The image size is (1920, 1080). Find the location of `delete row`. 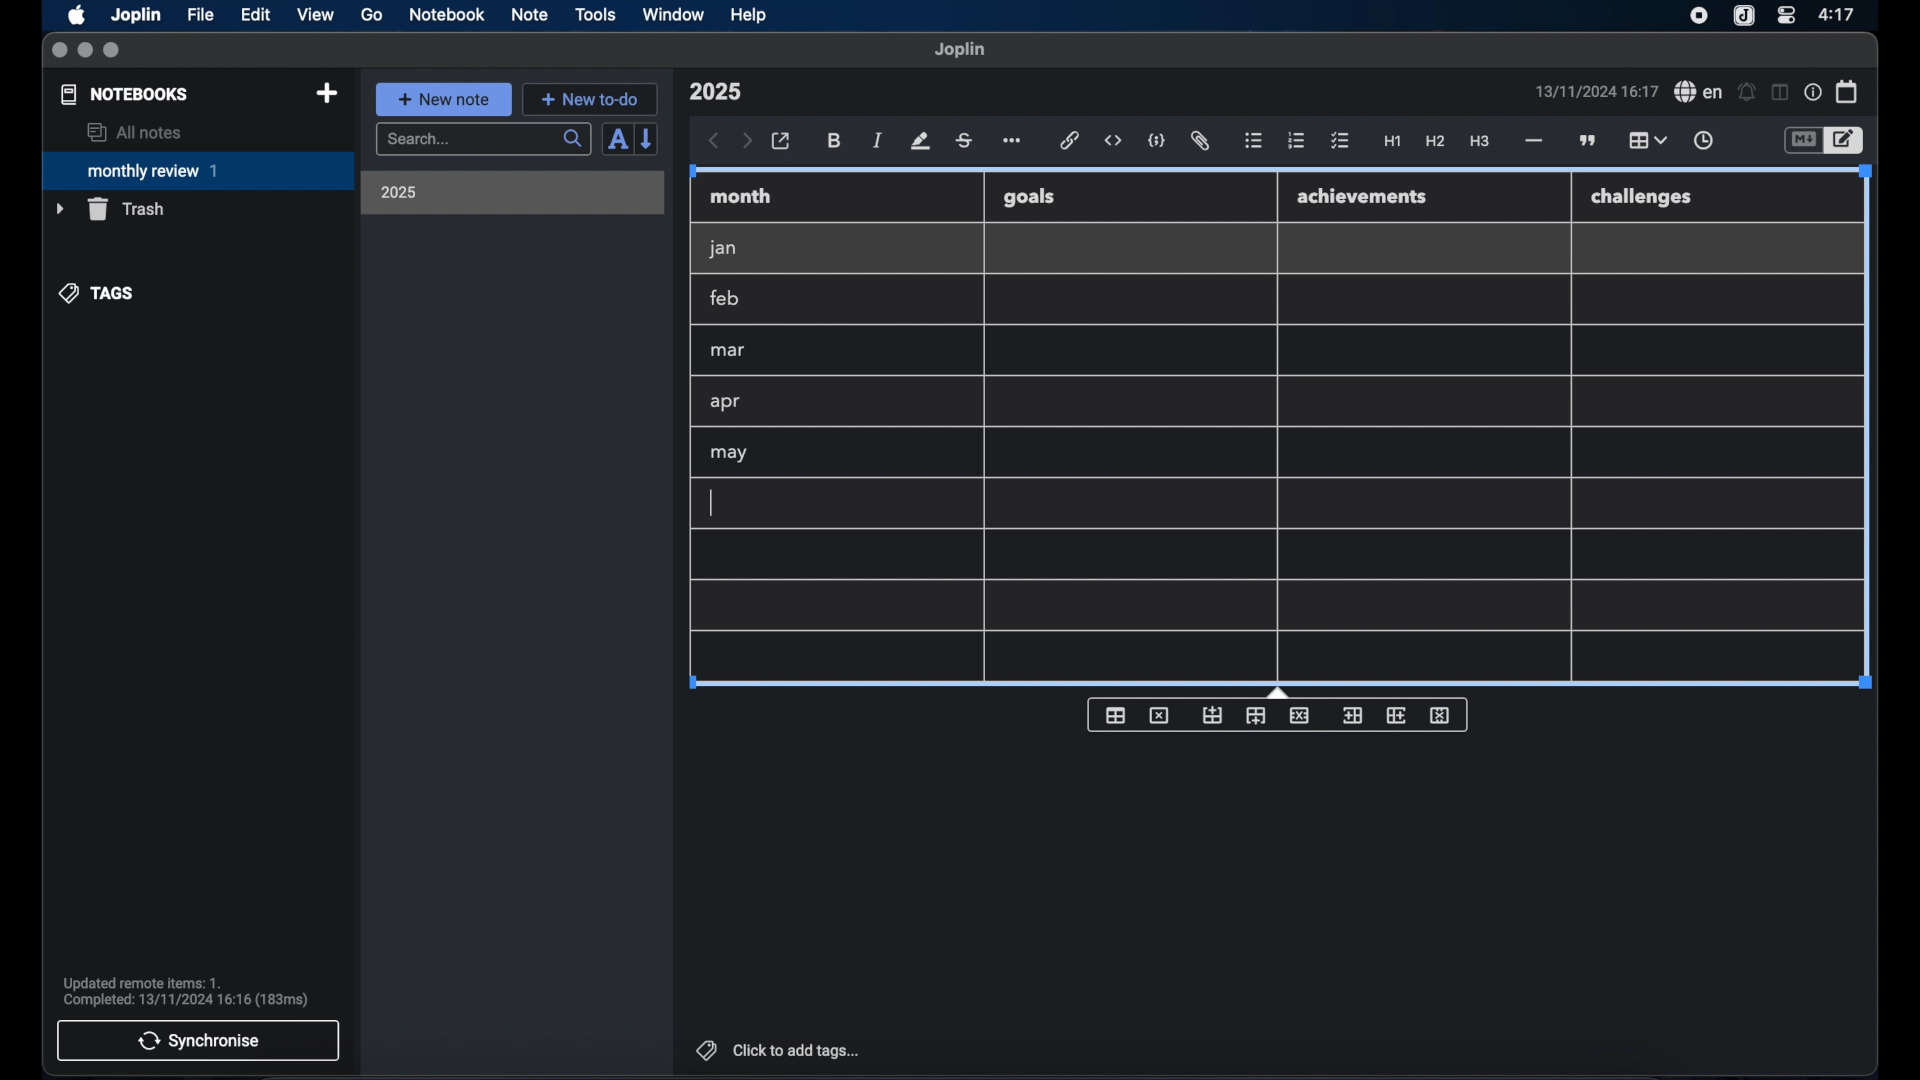

delete row is located at coordinates (1301, 714).